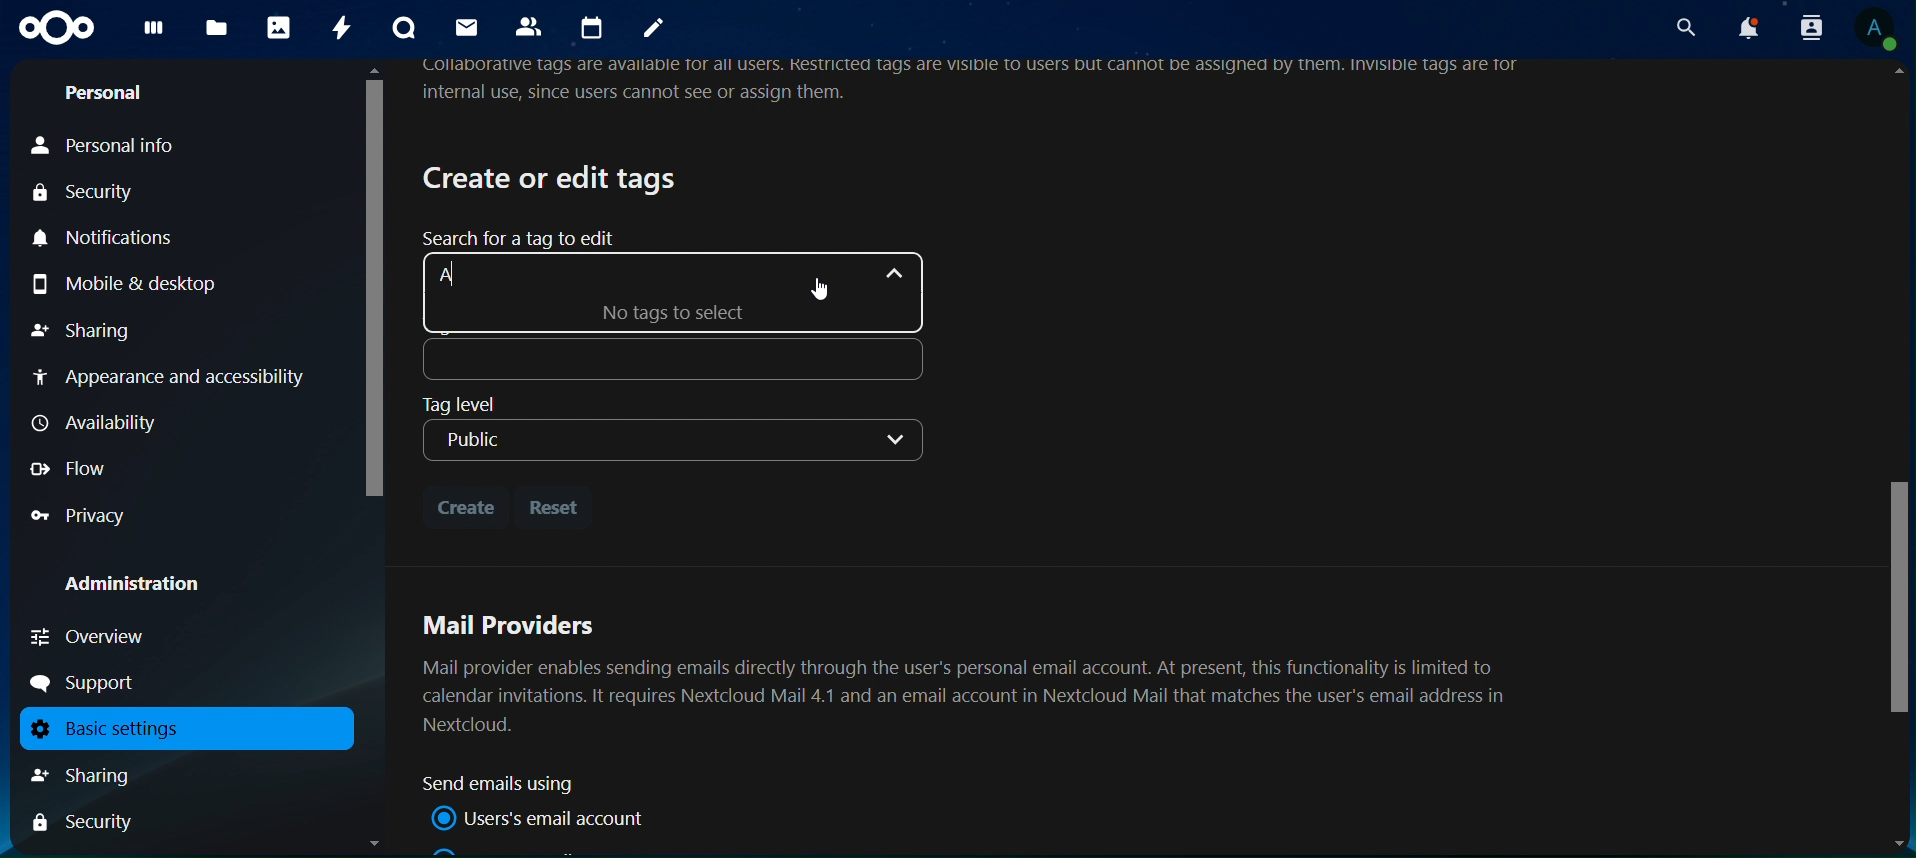 This screenshot has height=858, width=1916. I want to click on appearance and accessibility, so click(172, 380).